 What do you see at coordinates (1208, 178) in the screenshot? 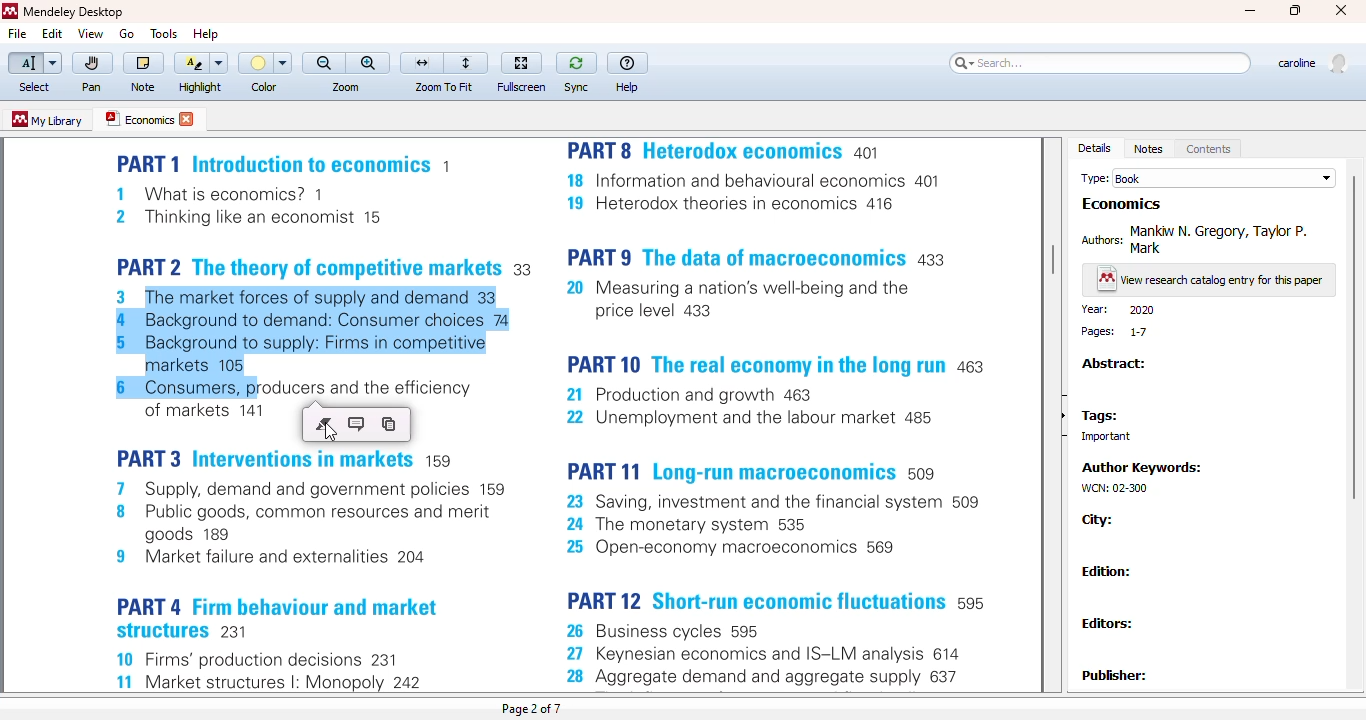
I see `type: book` at bounding box center [1208, 178].